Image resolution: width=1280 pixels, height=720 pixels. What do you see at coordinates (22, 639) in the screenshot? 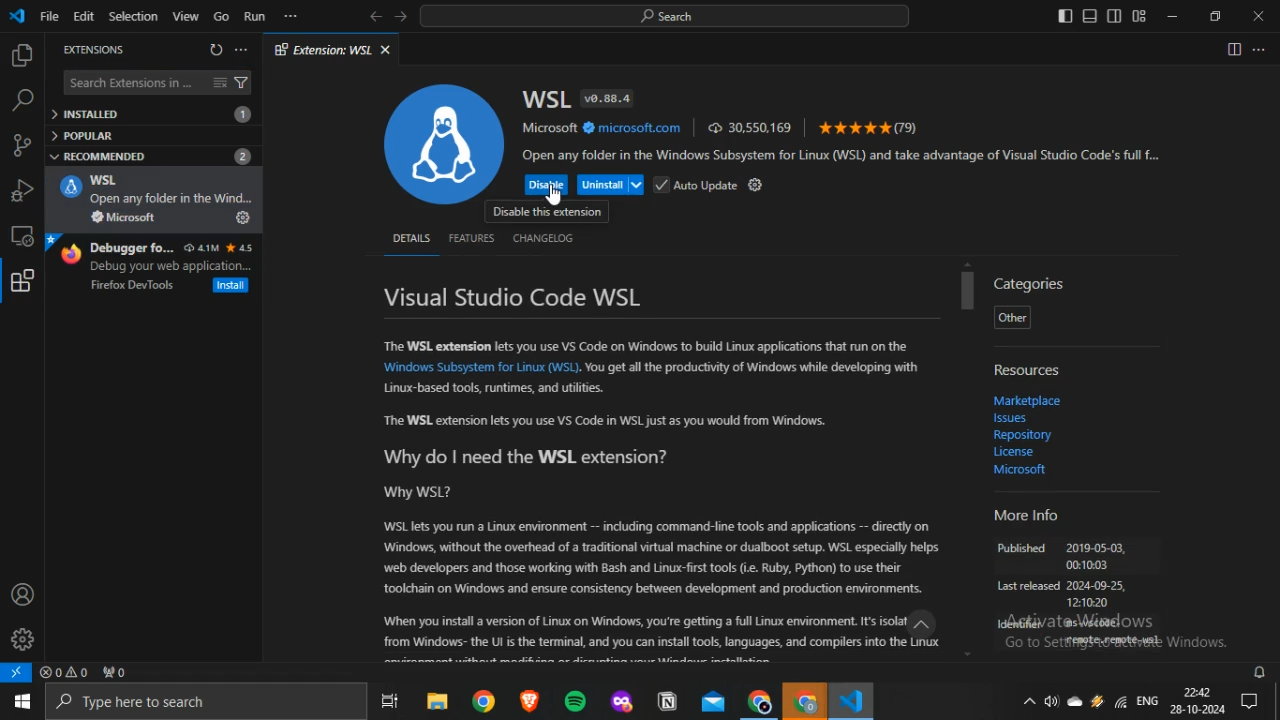
I see `manage` at bounding box center [22, 639].